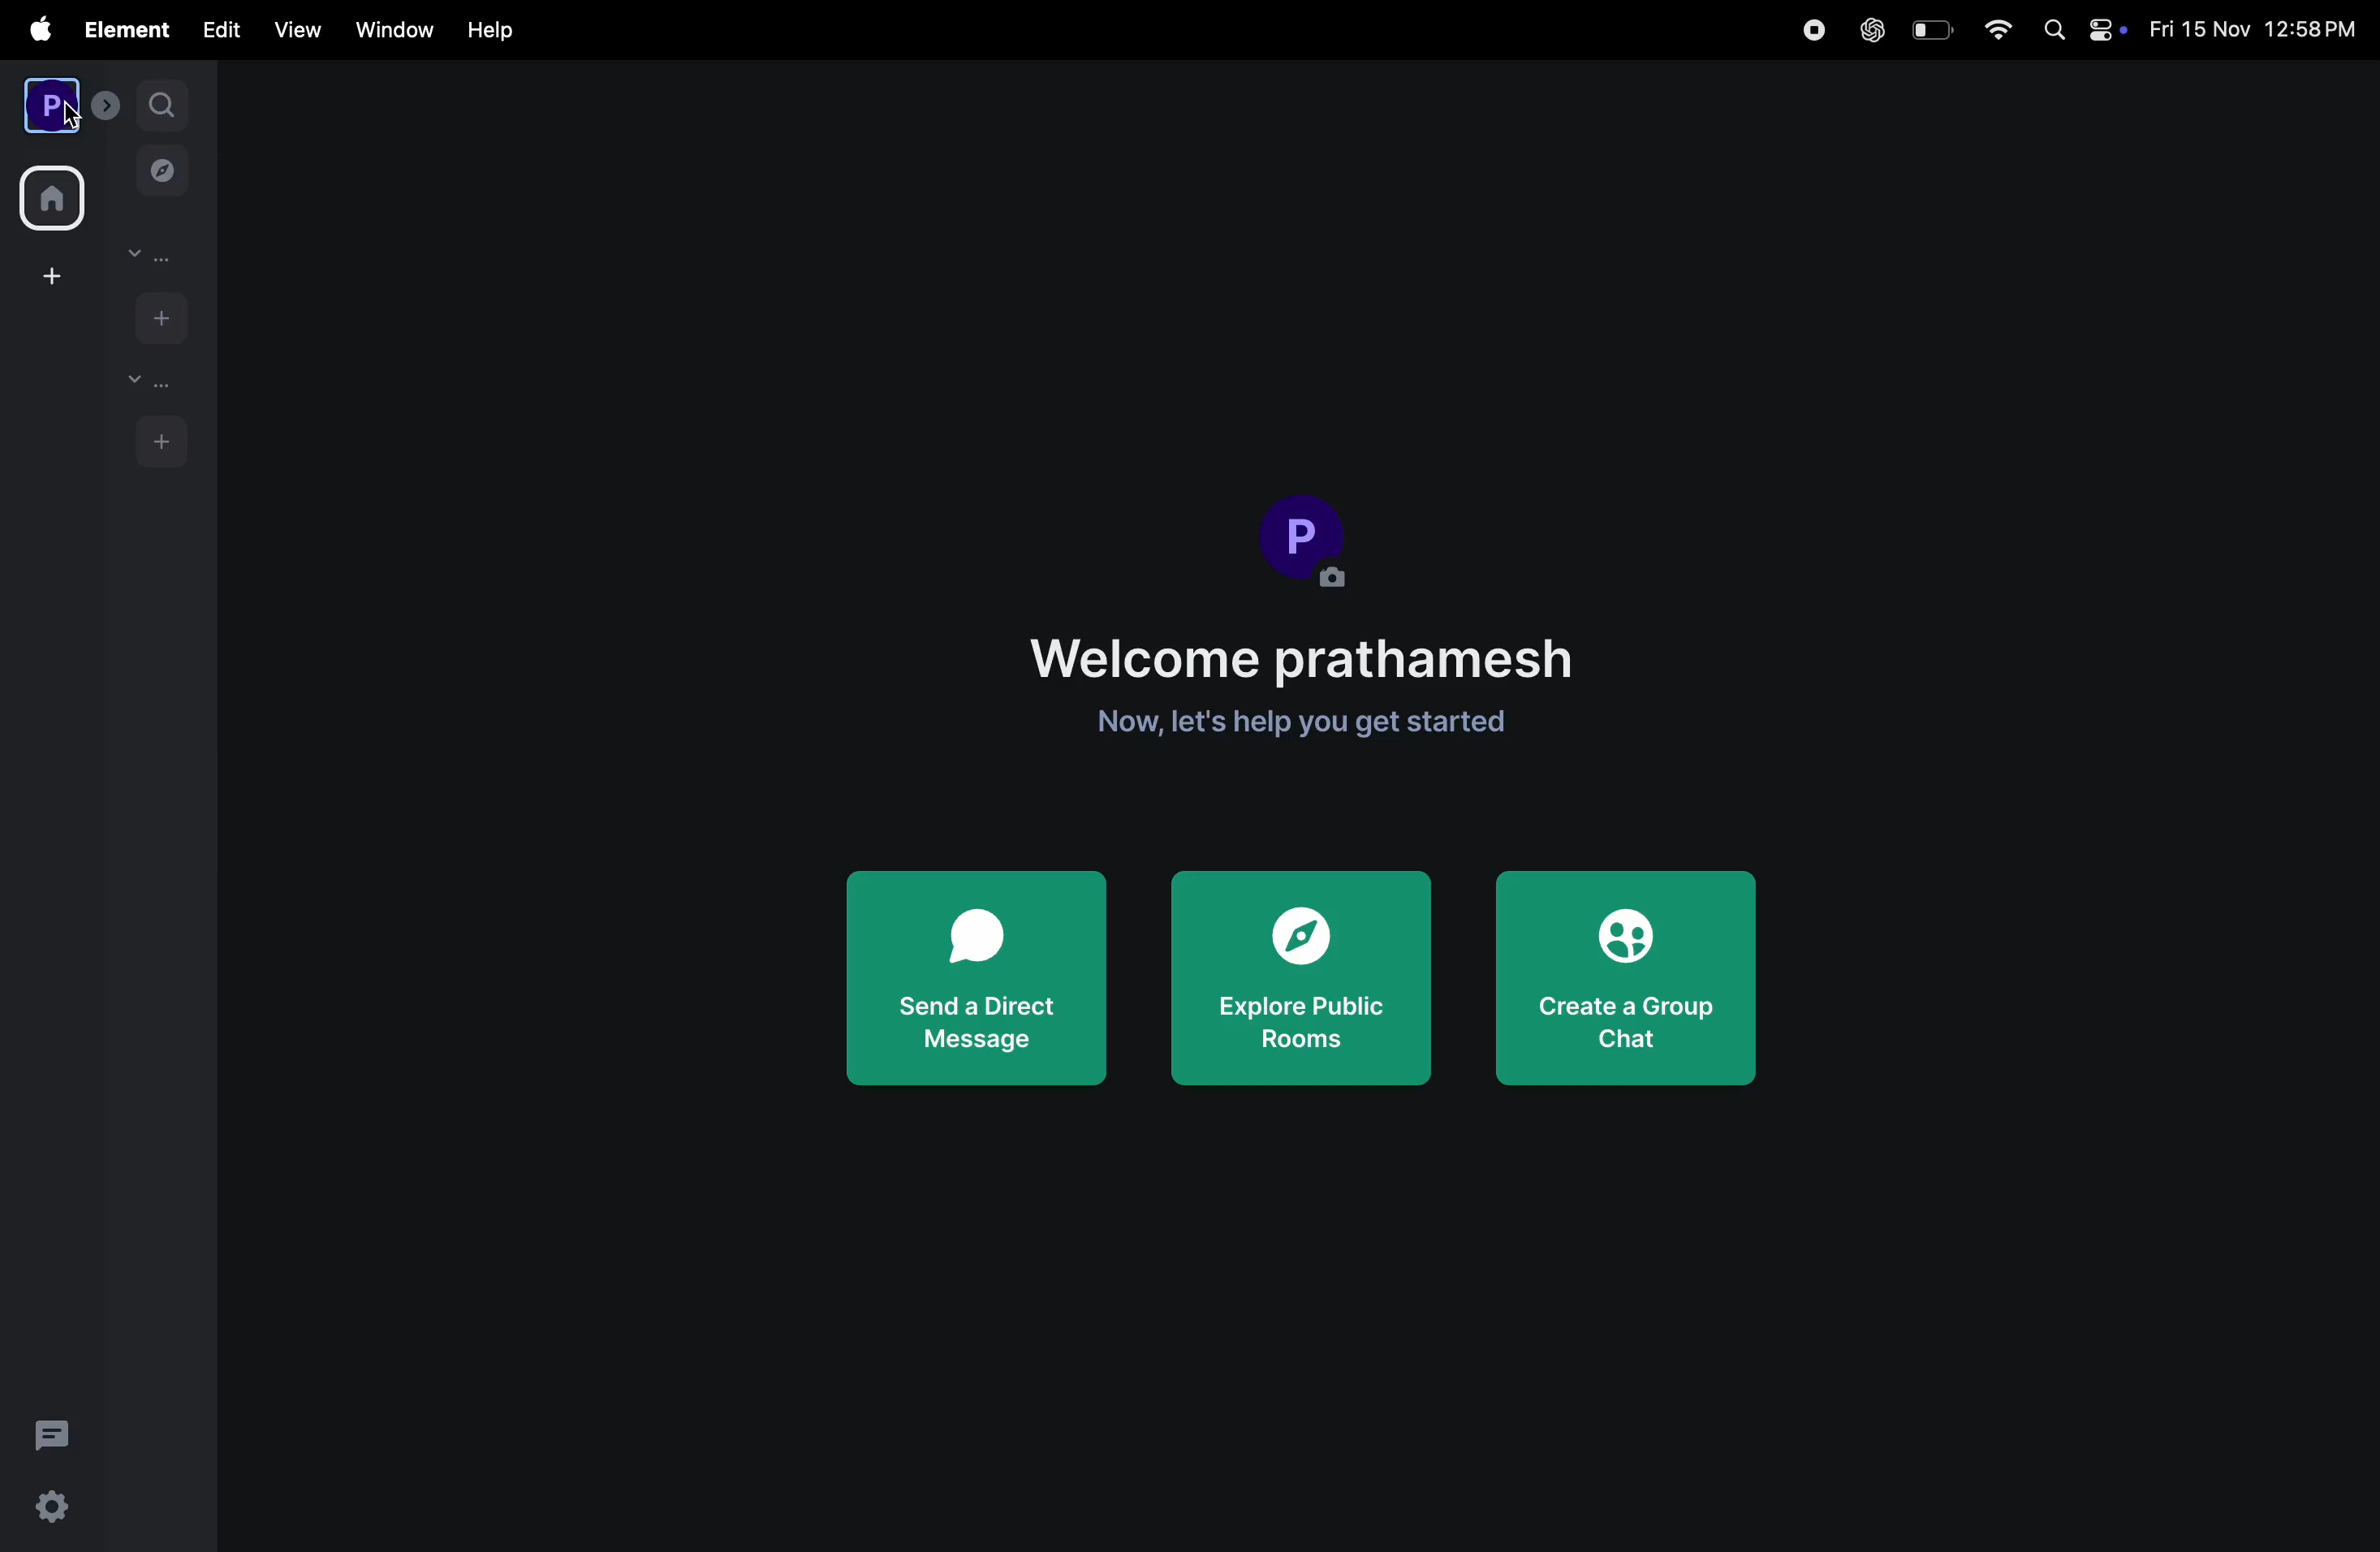  Describe the element at coordinates (158, 254) in the screenshot. I see `people` at that location.